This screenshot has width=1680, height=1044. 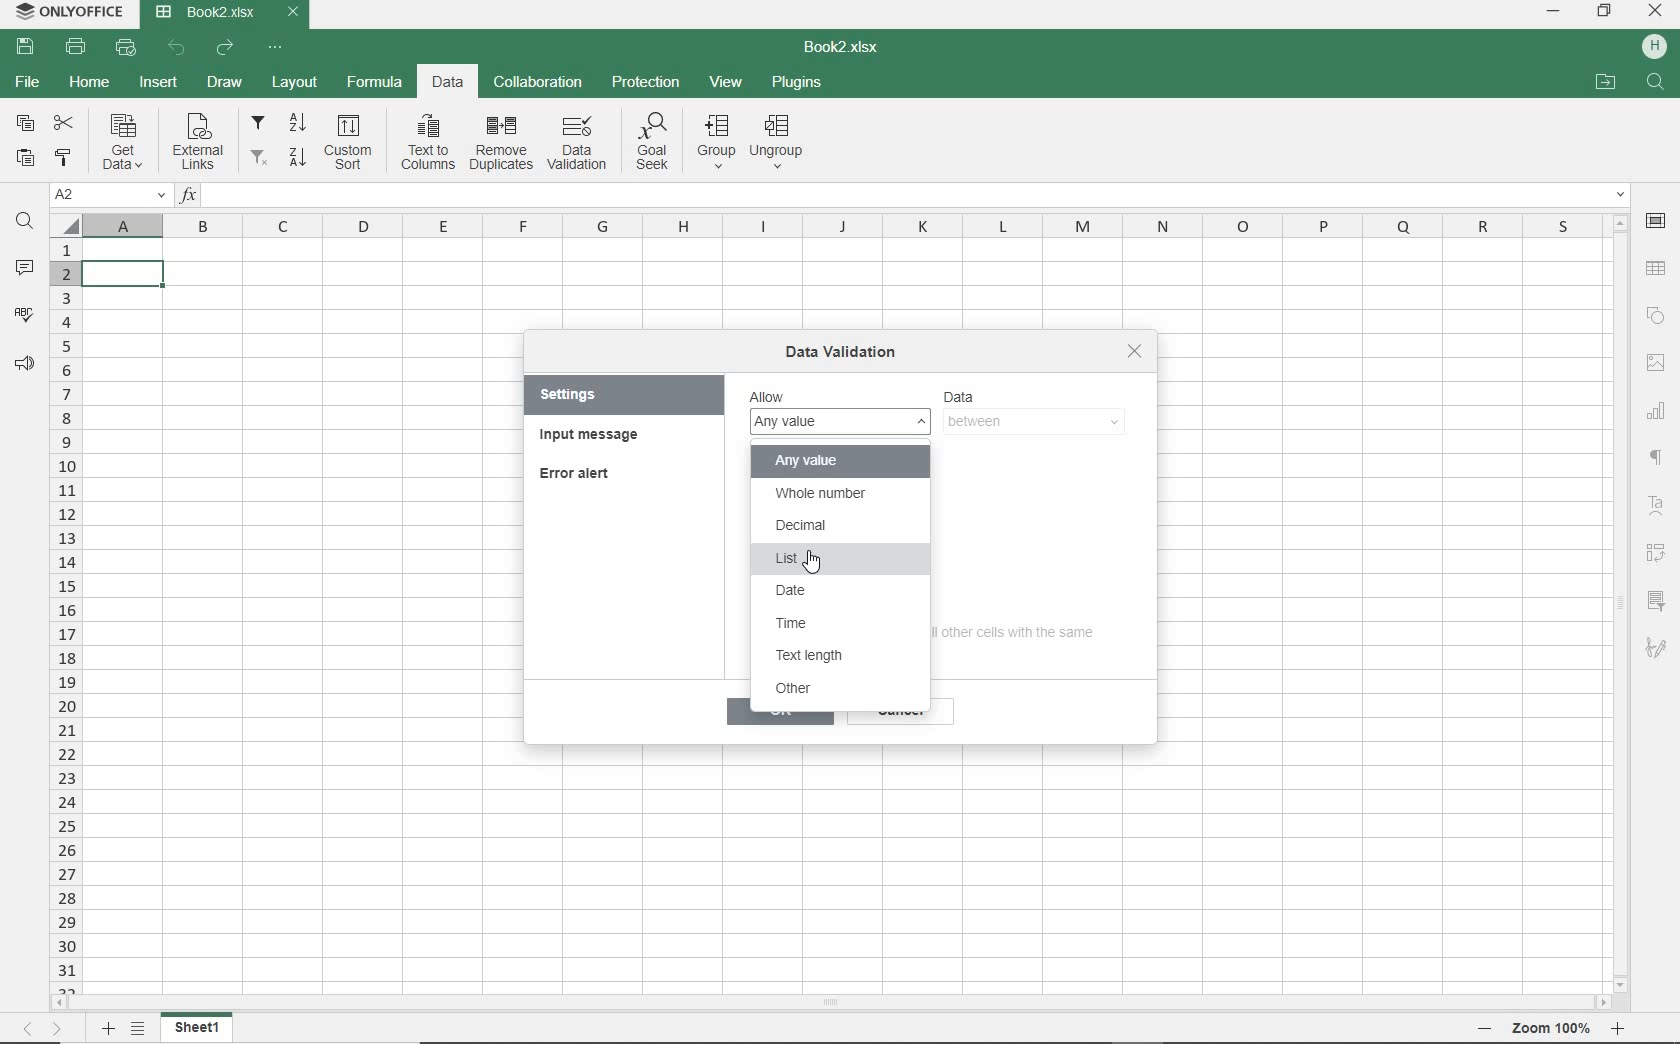 I want to click on UNDO, so click(x=176, y=48).